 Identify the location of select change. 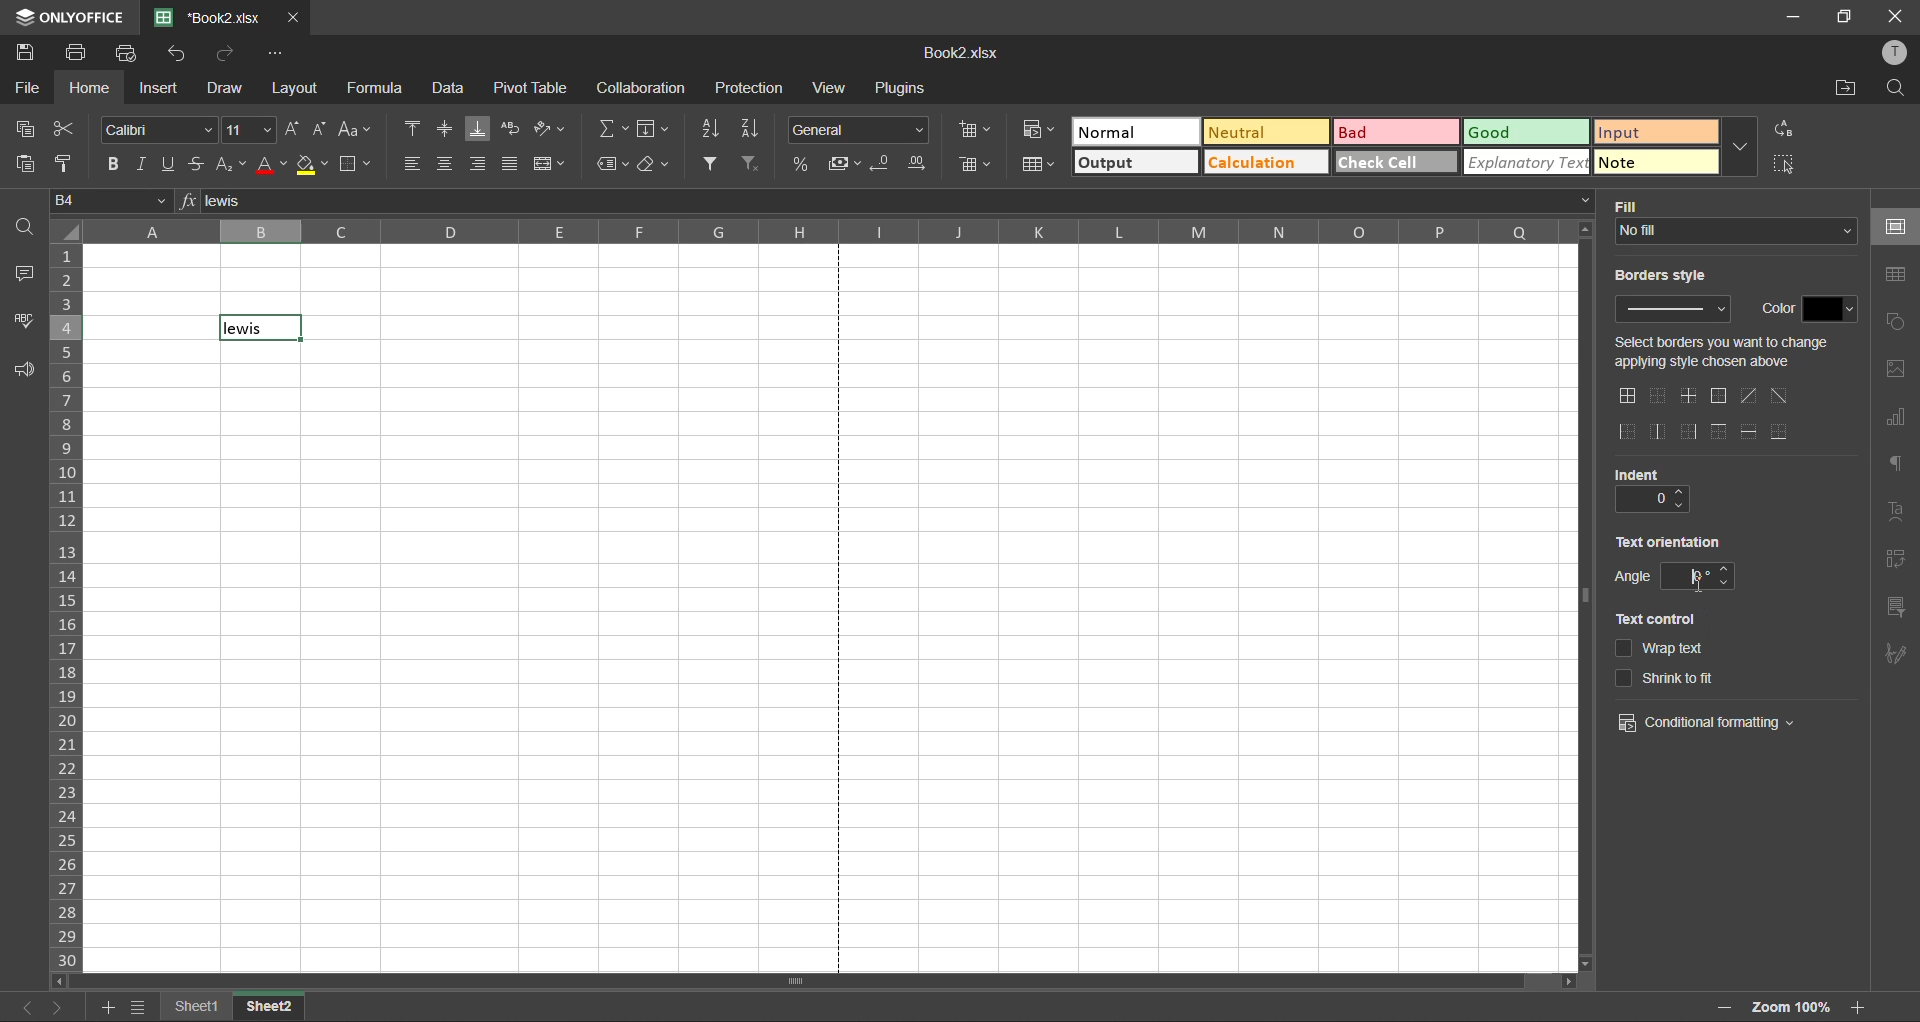
(1727, 350).